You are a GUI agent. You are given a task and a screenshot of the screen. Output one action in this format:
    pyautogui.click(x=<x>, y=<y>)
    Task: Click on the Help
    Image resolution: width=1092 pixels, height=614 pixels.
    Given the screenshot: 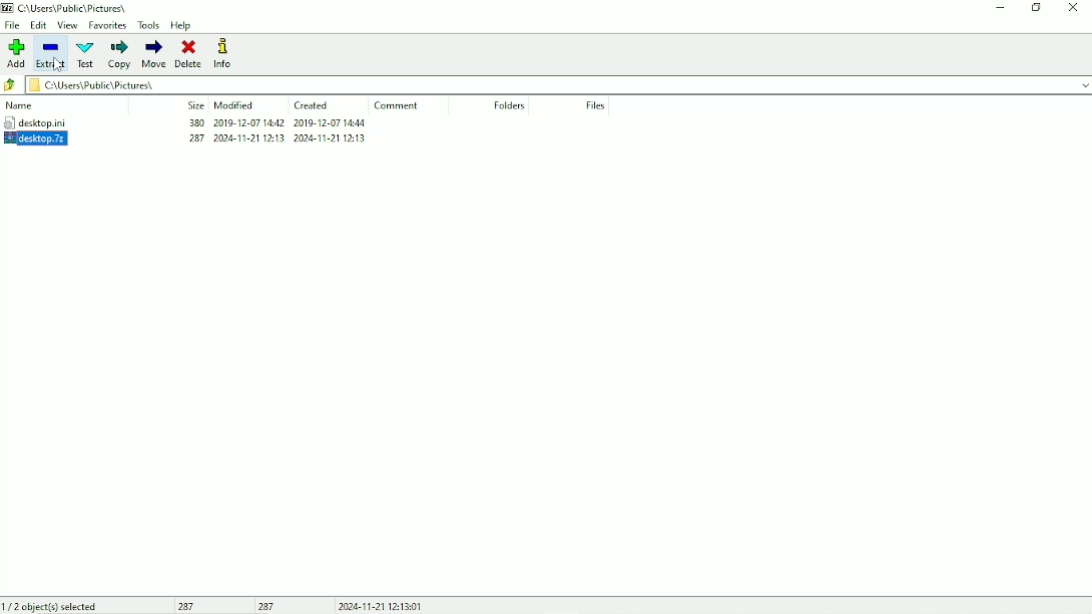 What is the action you would take?
    pyautogui.click(x=181, y=26)
    